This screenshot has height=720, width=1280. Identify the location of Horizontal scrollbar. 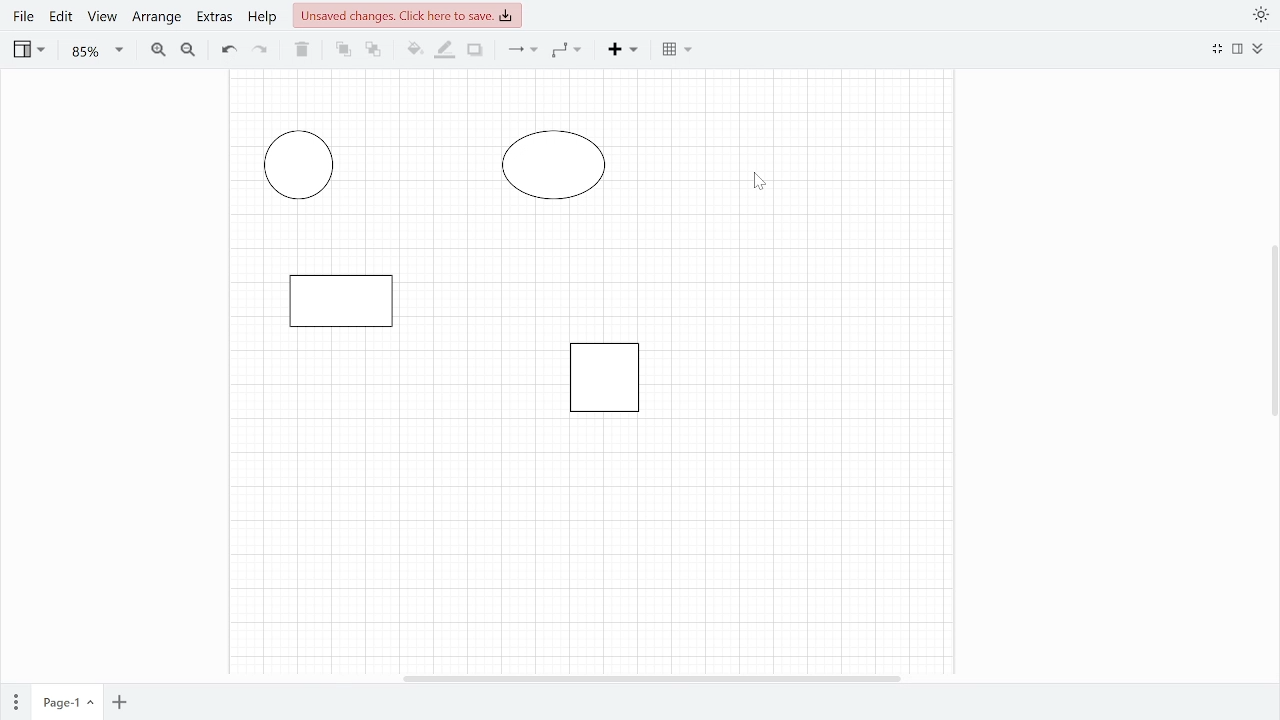
(652, 677).